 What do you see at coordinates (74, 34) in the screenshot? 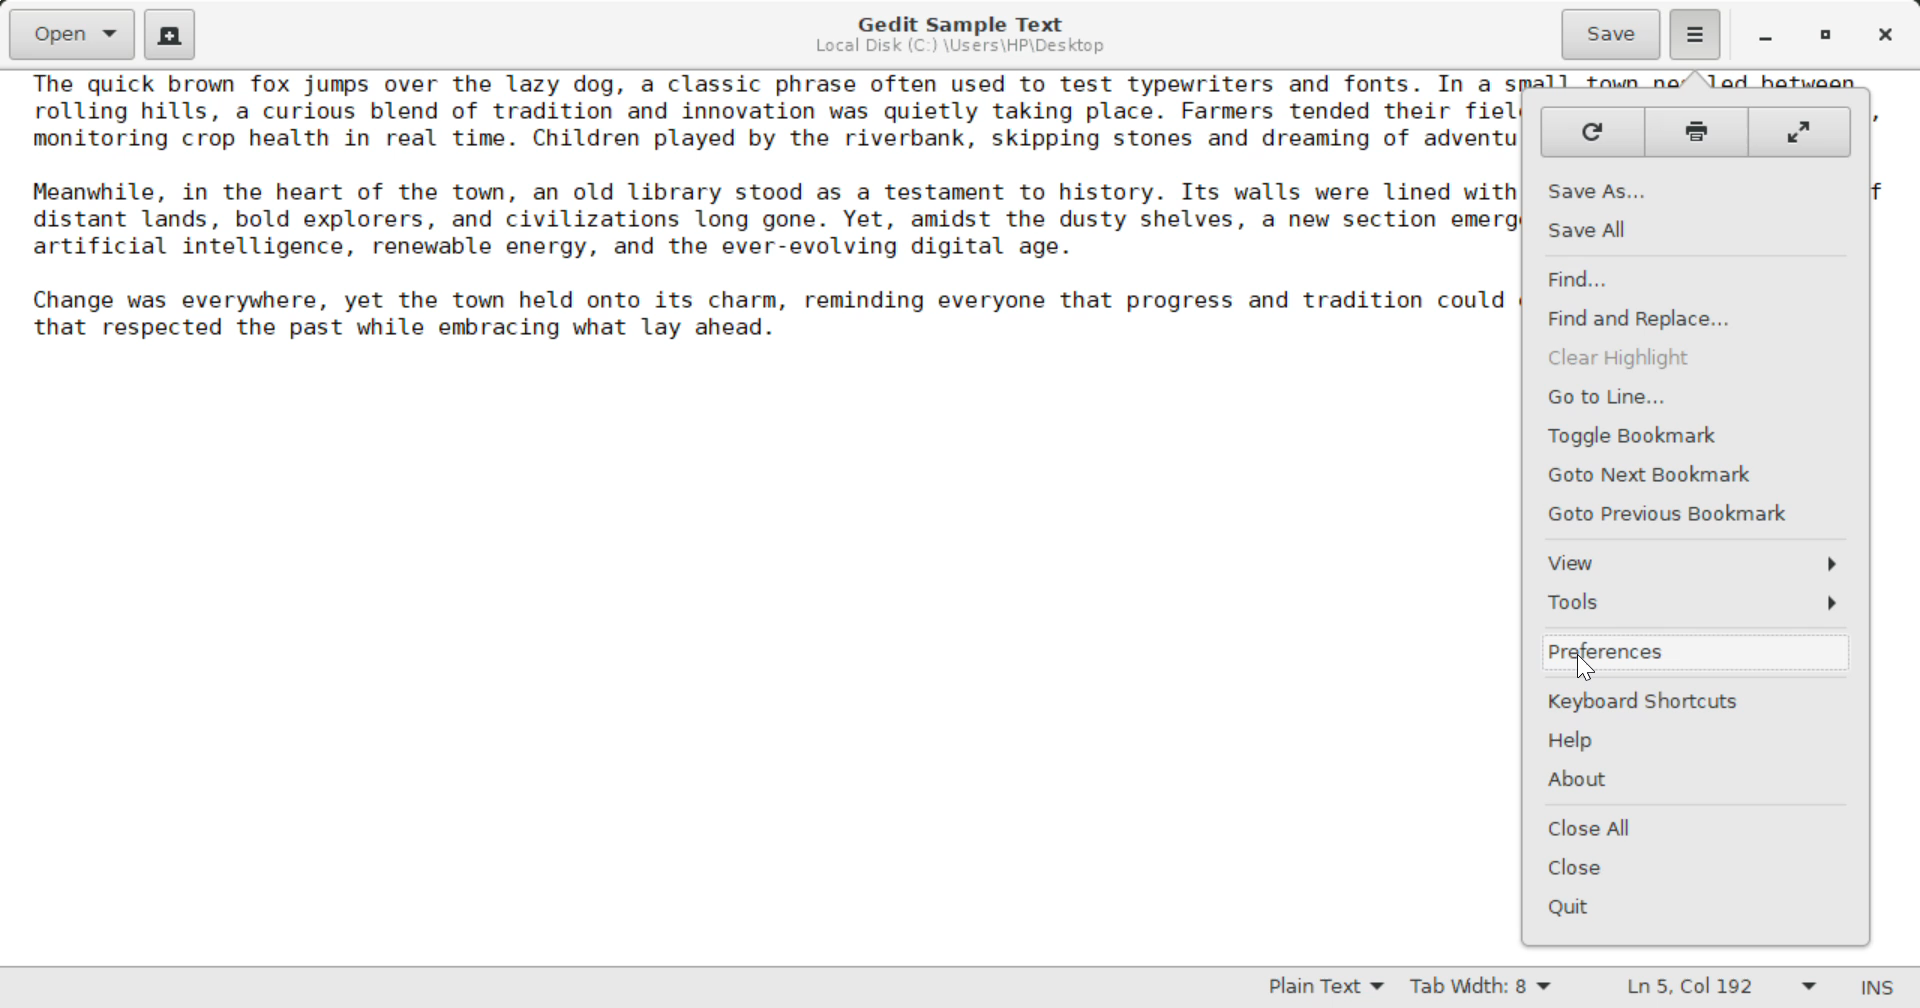
I see `Open Documents` at bounding box center [74, 34].